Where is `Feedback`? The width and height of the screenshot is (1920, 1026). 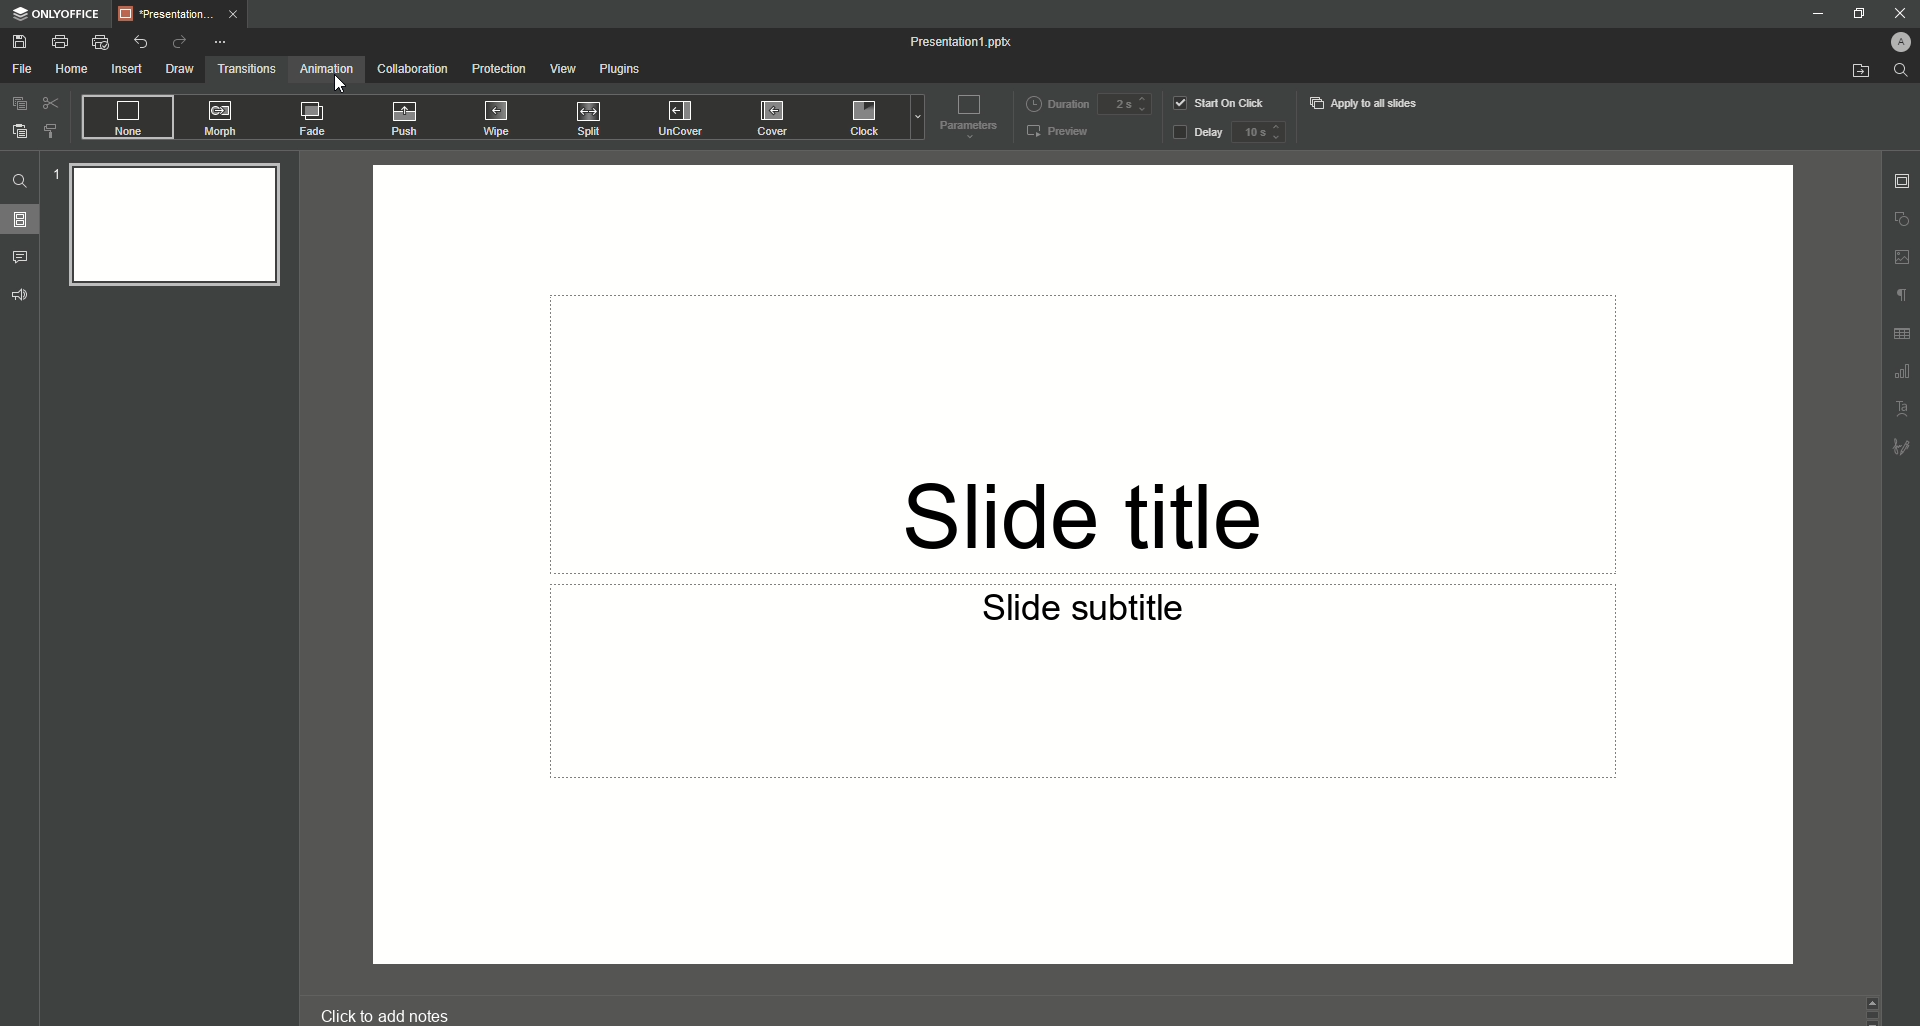
Feedback is located at coordinates (20, 296).